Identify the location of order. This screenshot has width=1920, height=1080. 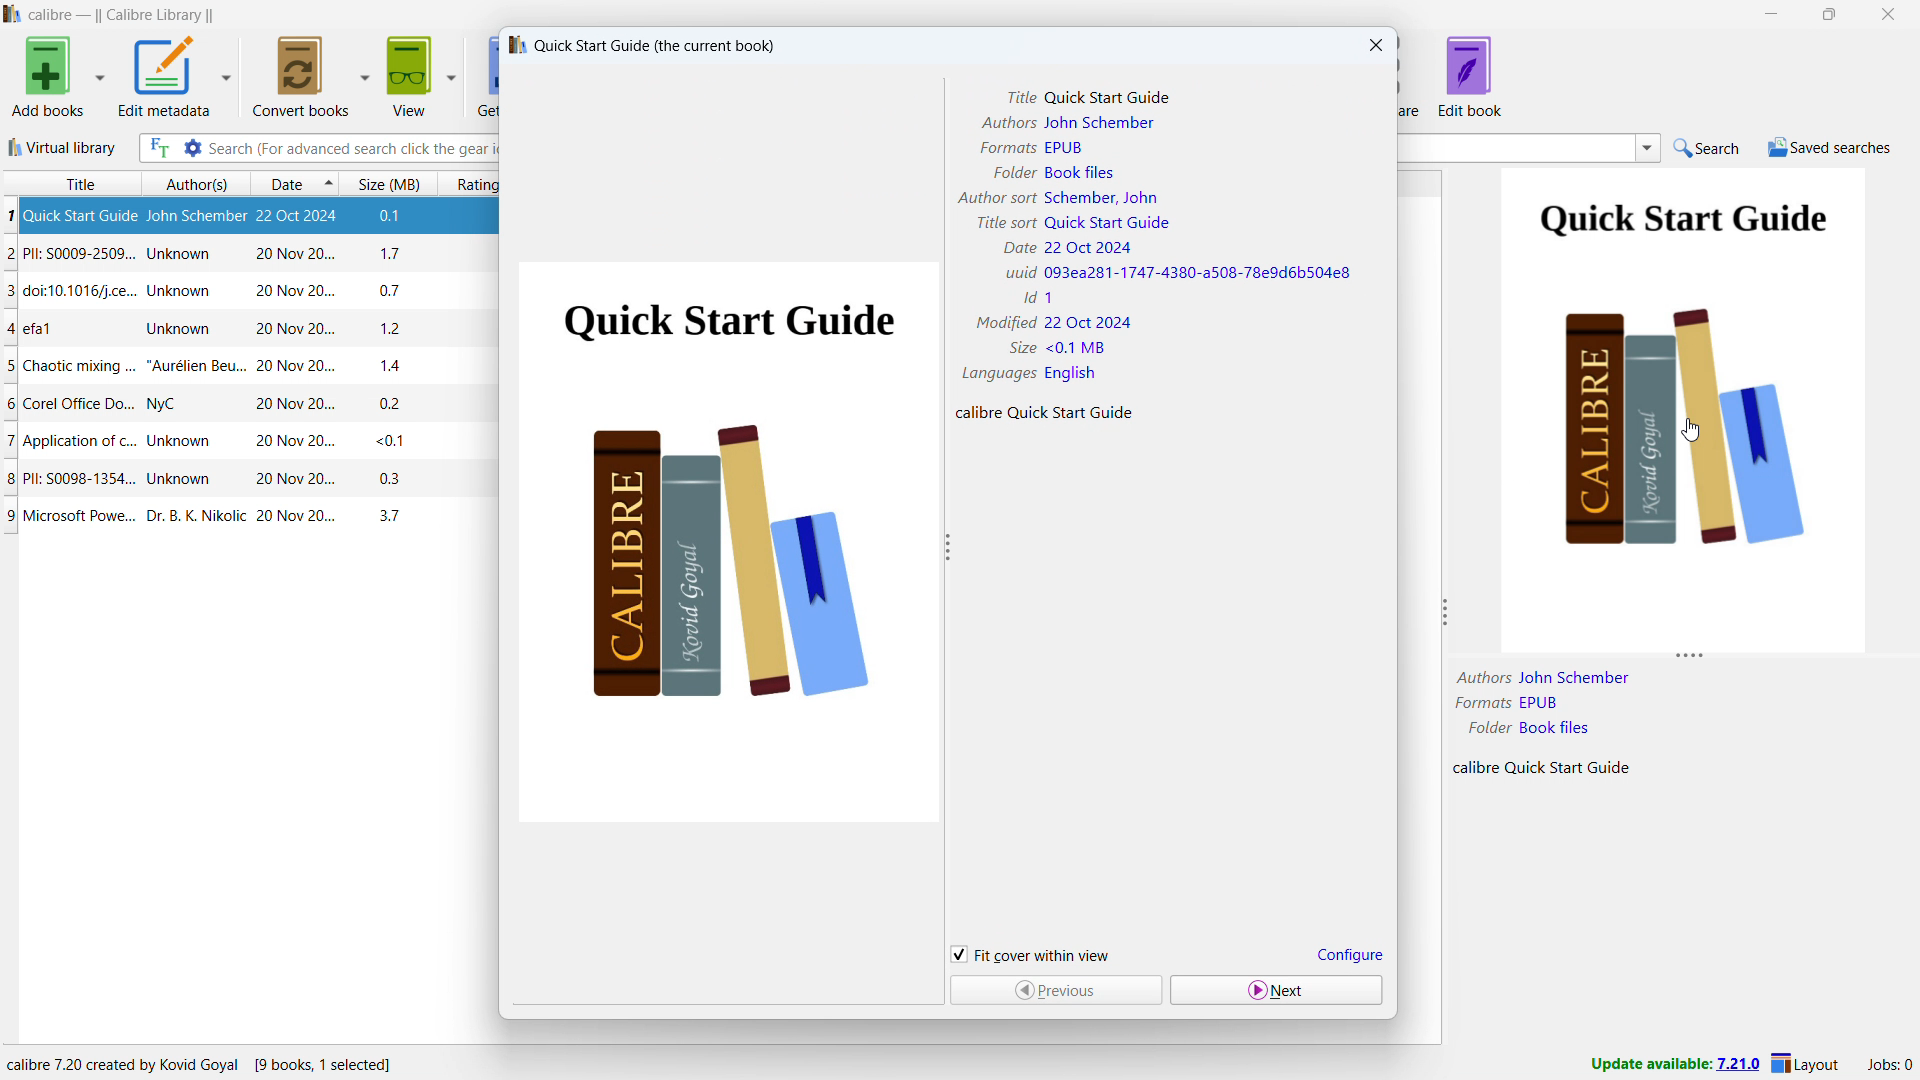
(329, 182).